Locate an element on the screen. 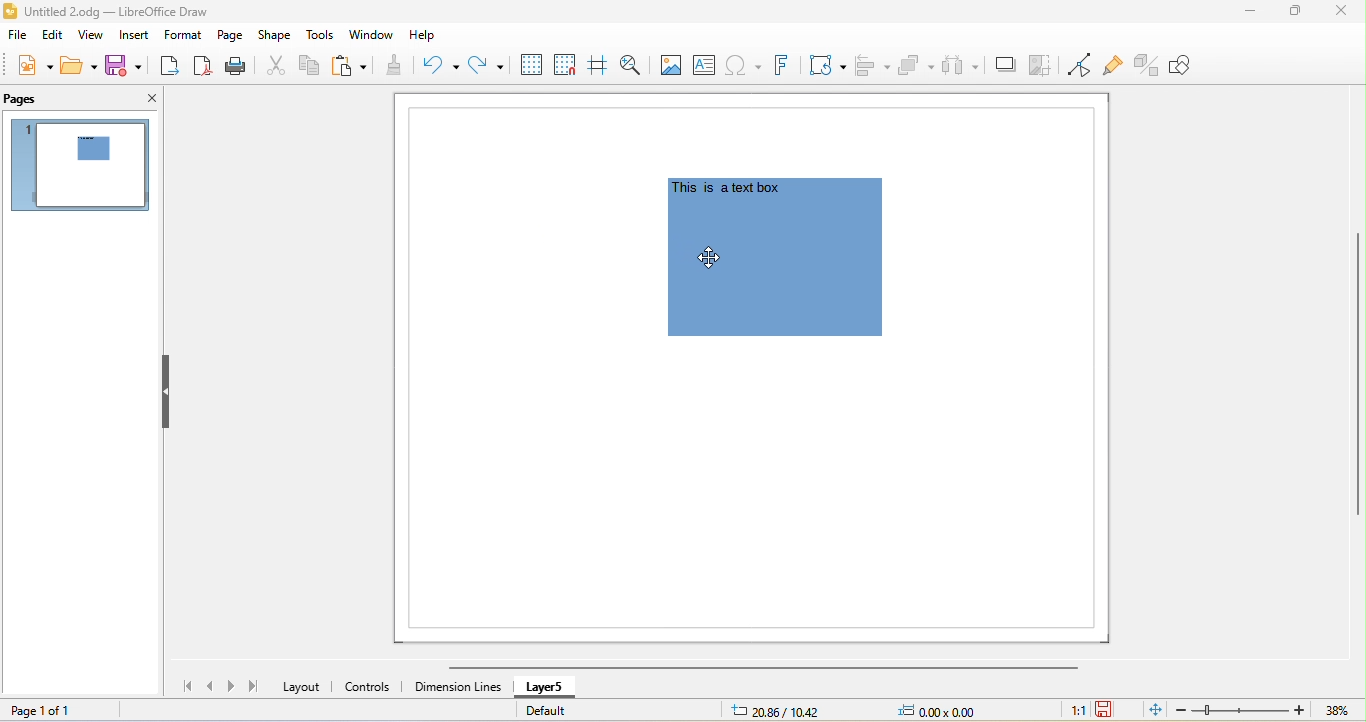 The width and height of the screenshot is (1366, 722). view is located at coordinates (94, 37).